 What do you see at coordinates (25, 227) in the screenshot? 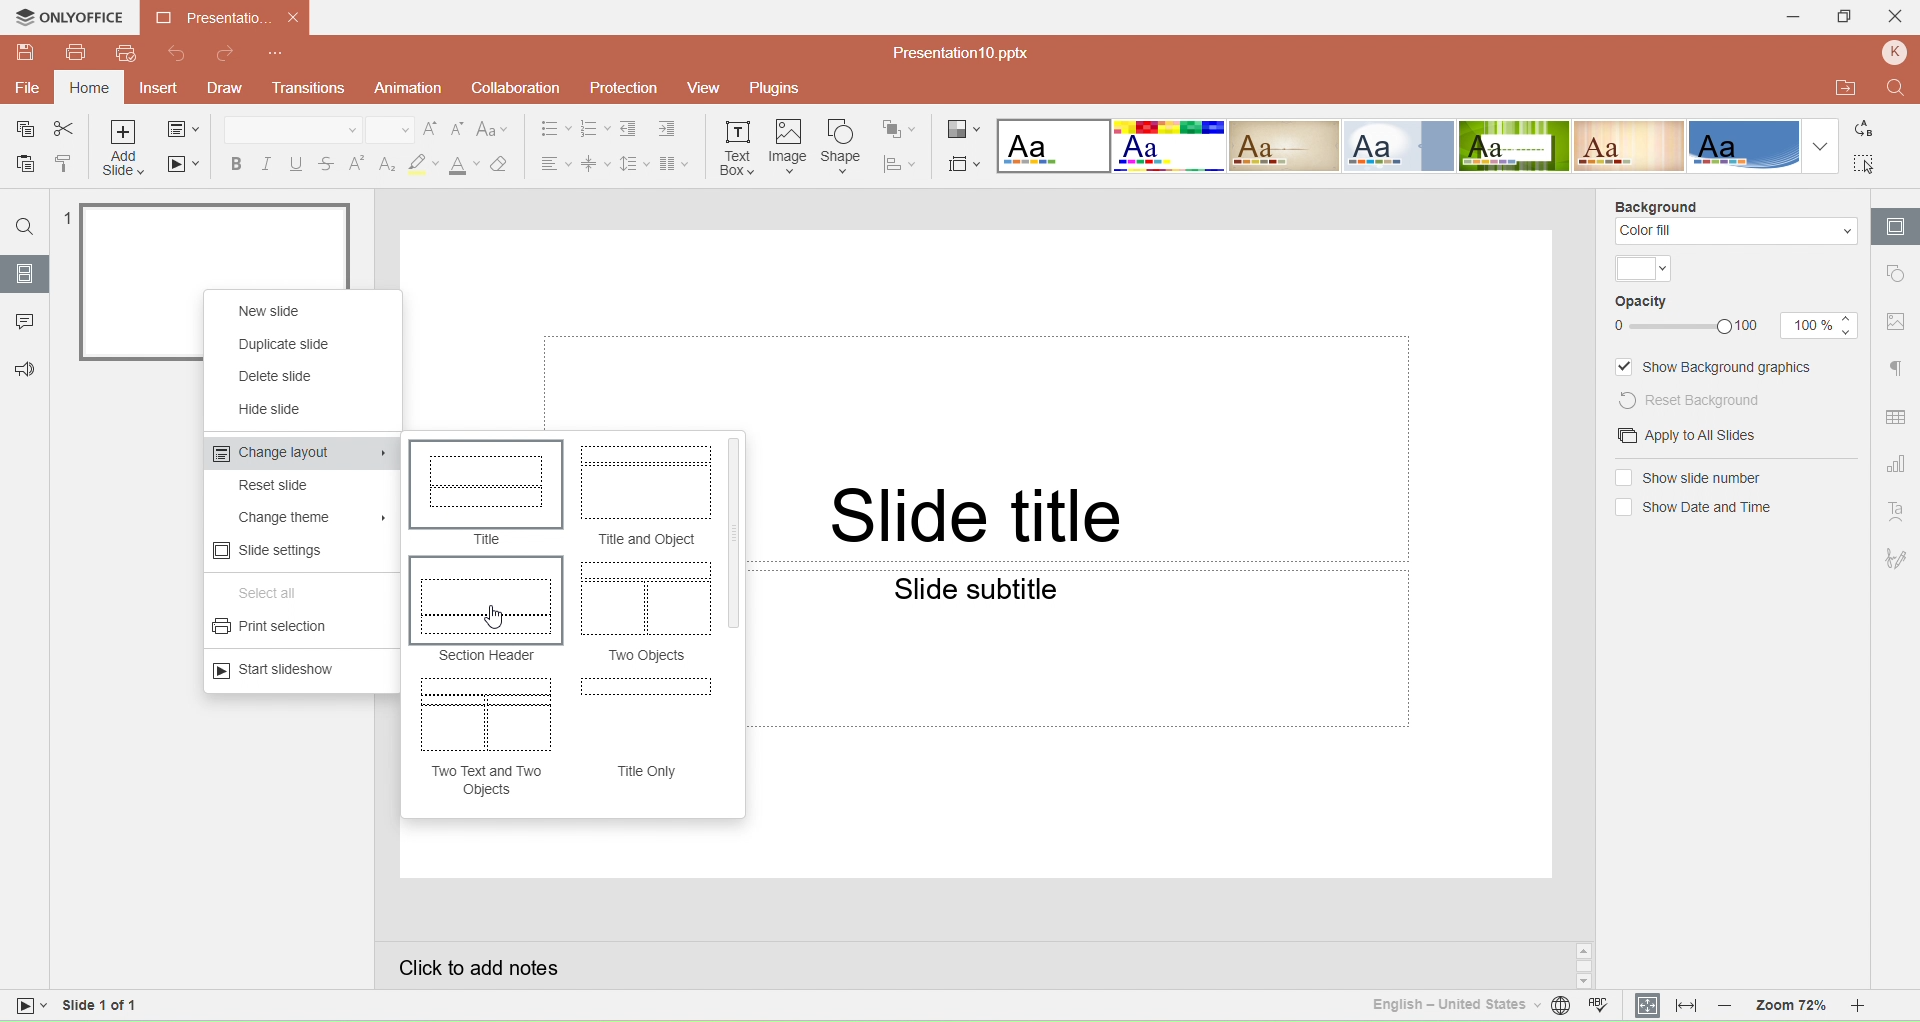
I see `Find` at bounding box center [25, 227].